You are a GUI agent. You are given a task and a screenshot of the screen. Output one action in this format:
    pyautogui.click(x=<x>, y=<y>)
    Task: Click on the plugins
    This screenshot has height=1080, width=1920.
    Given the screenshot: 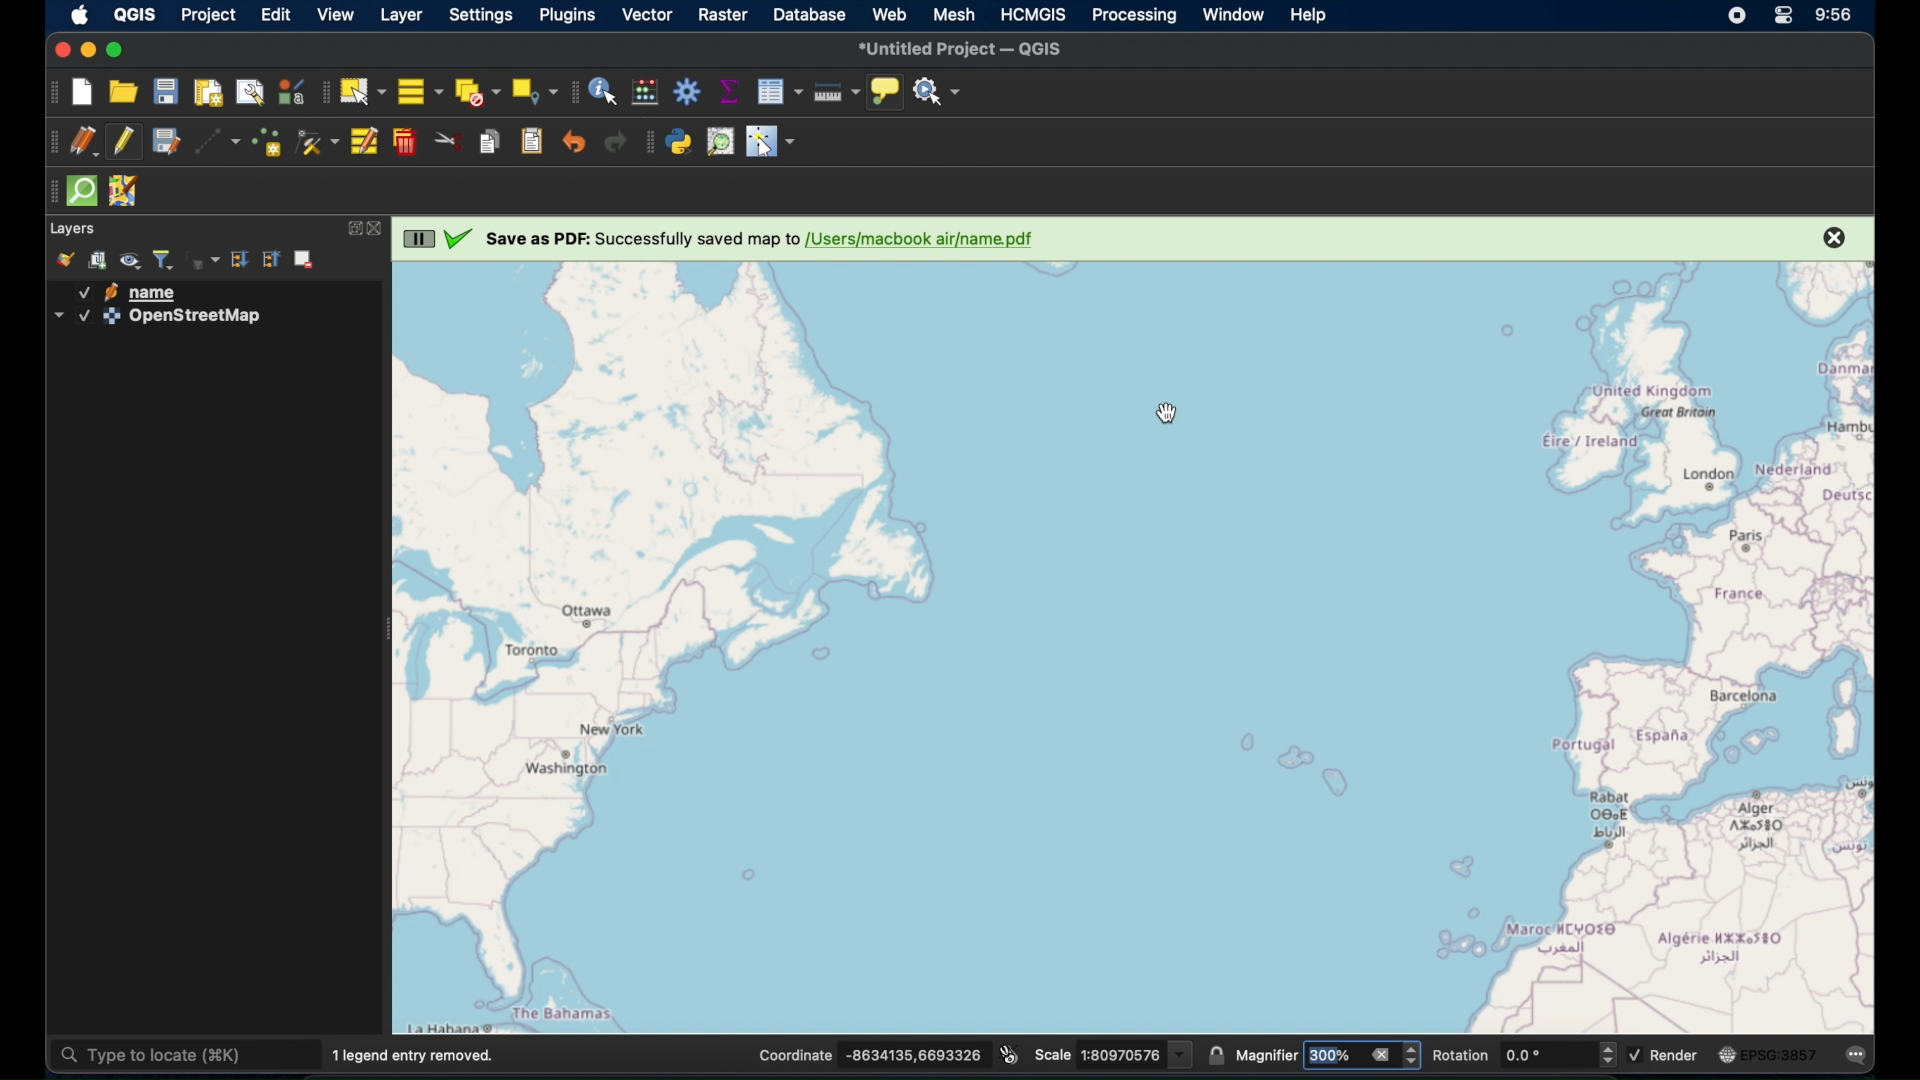 What is the action you would take?
    pyautogui.click(x=570, y=17)
    